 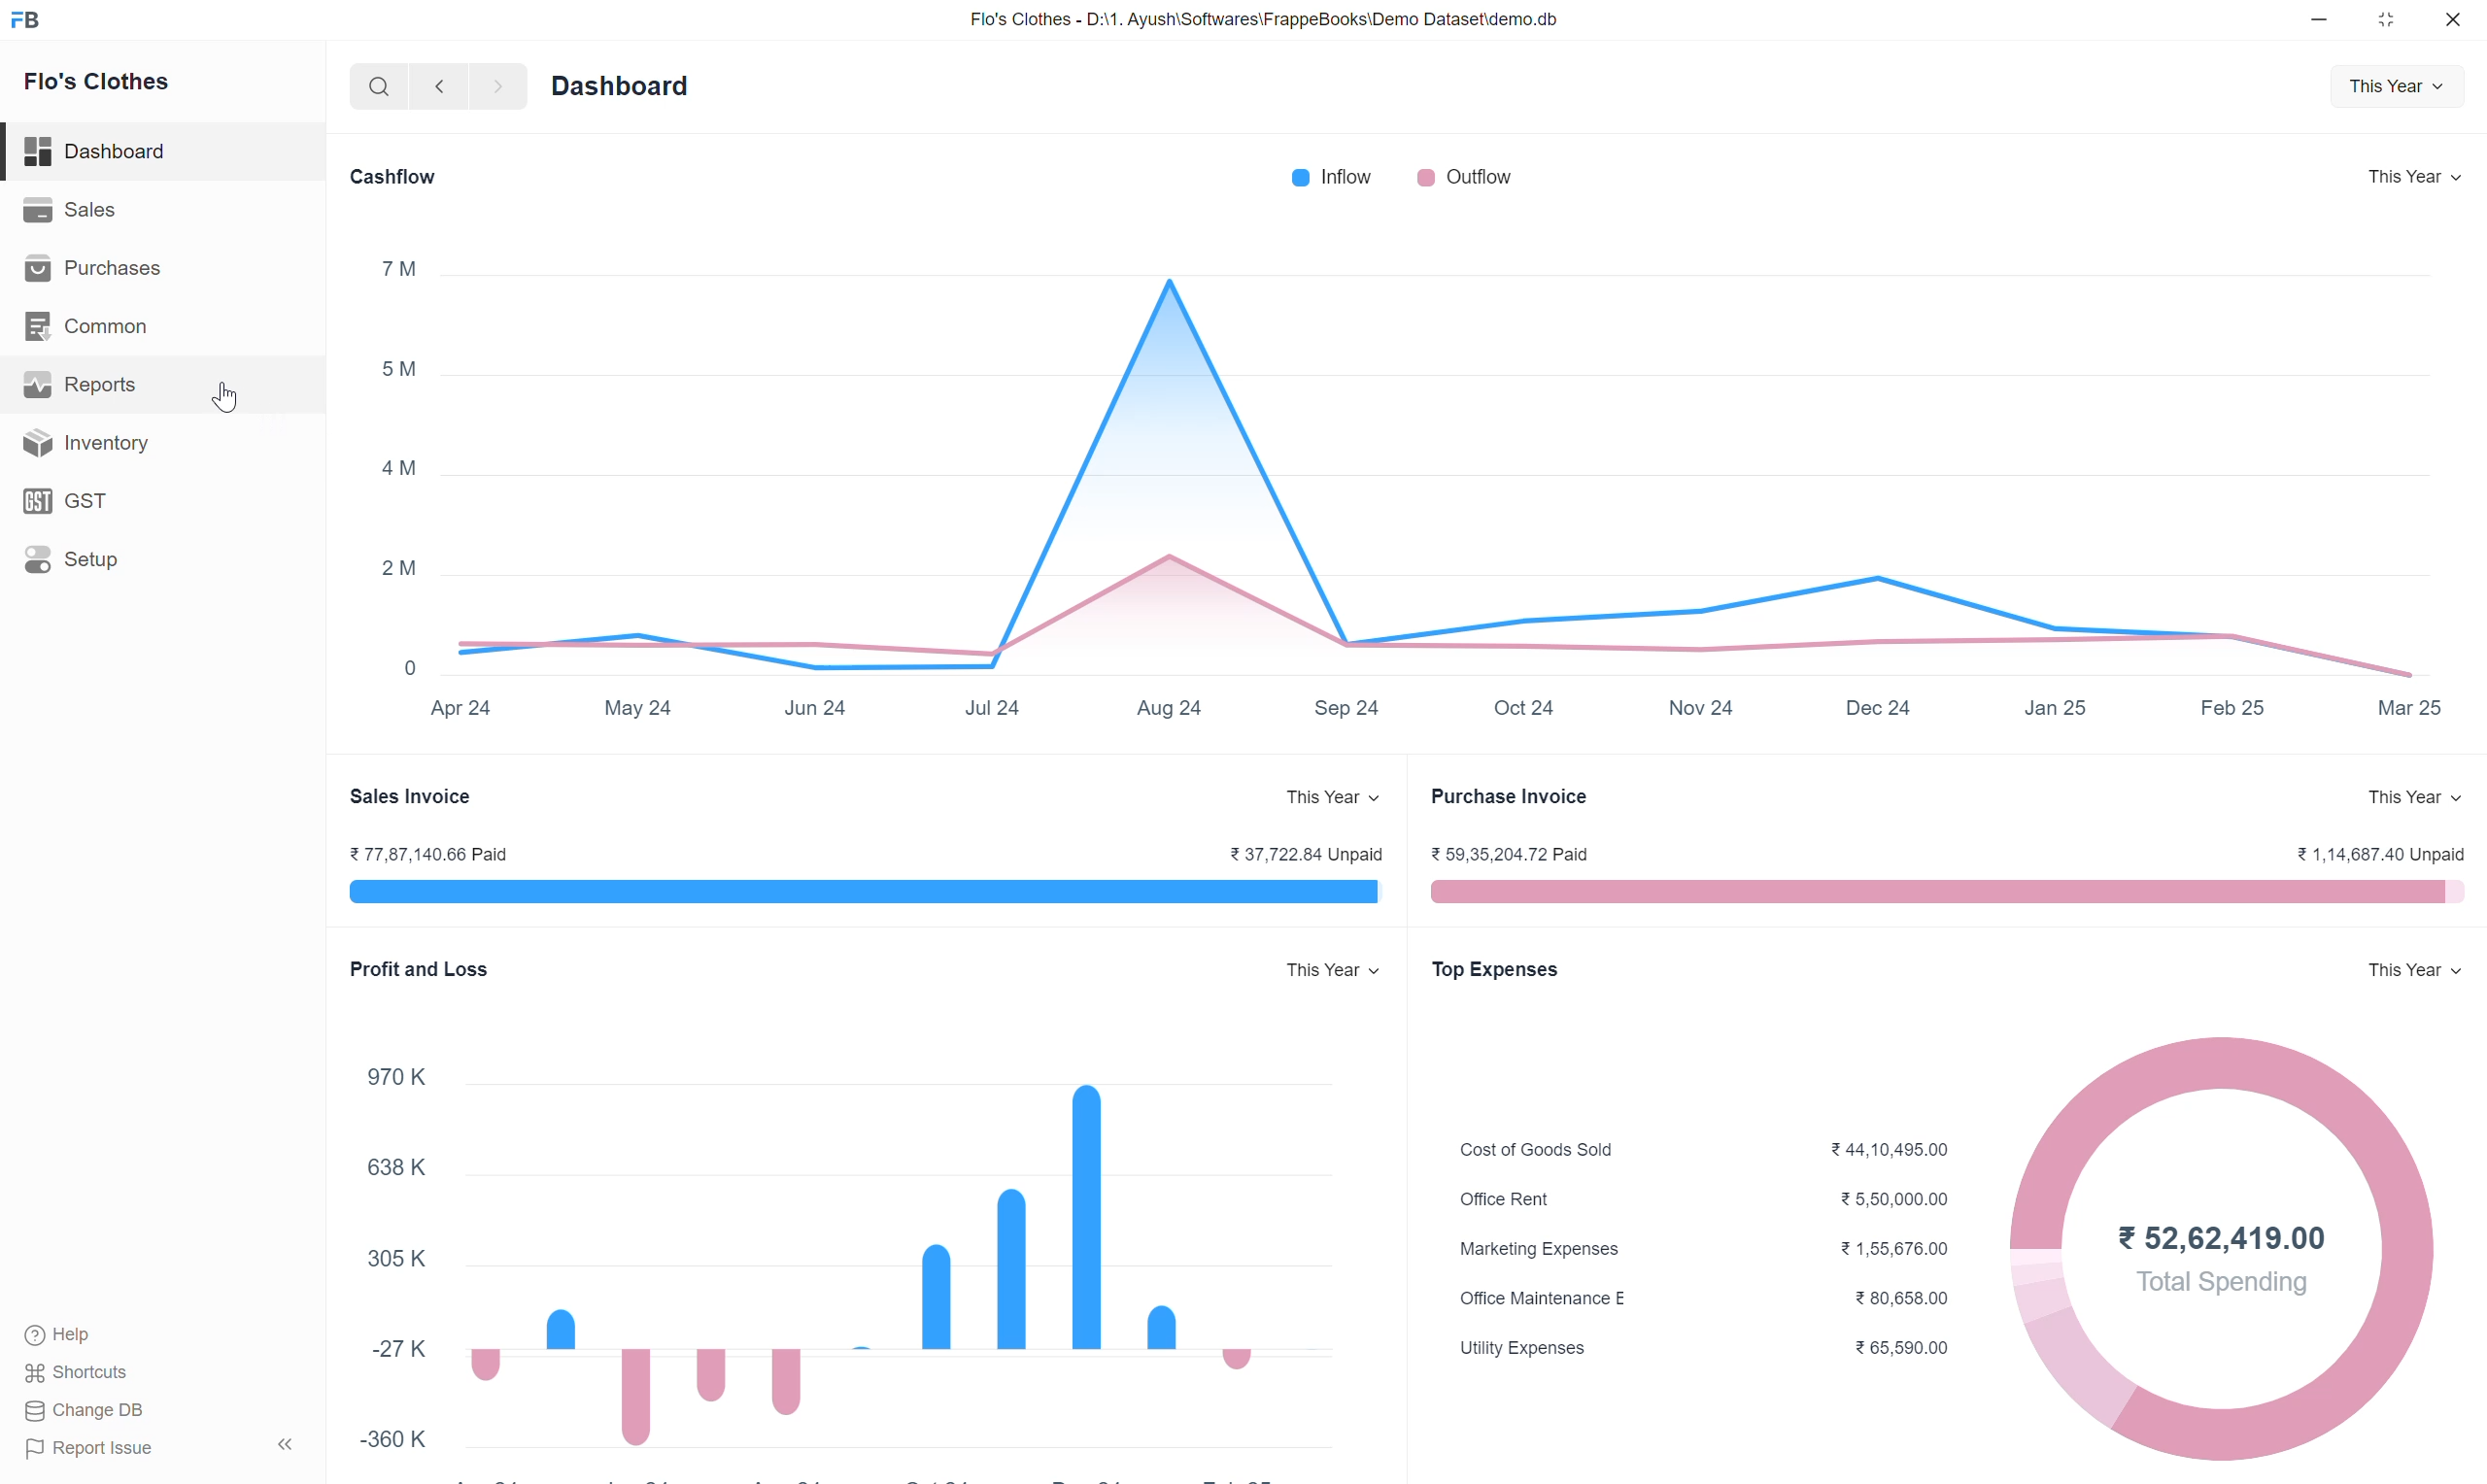 I want to click on %77,87,140.66 Paid, so click(x=421, y=854).